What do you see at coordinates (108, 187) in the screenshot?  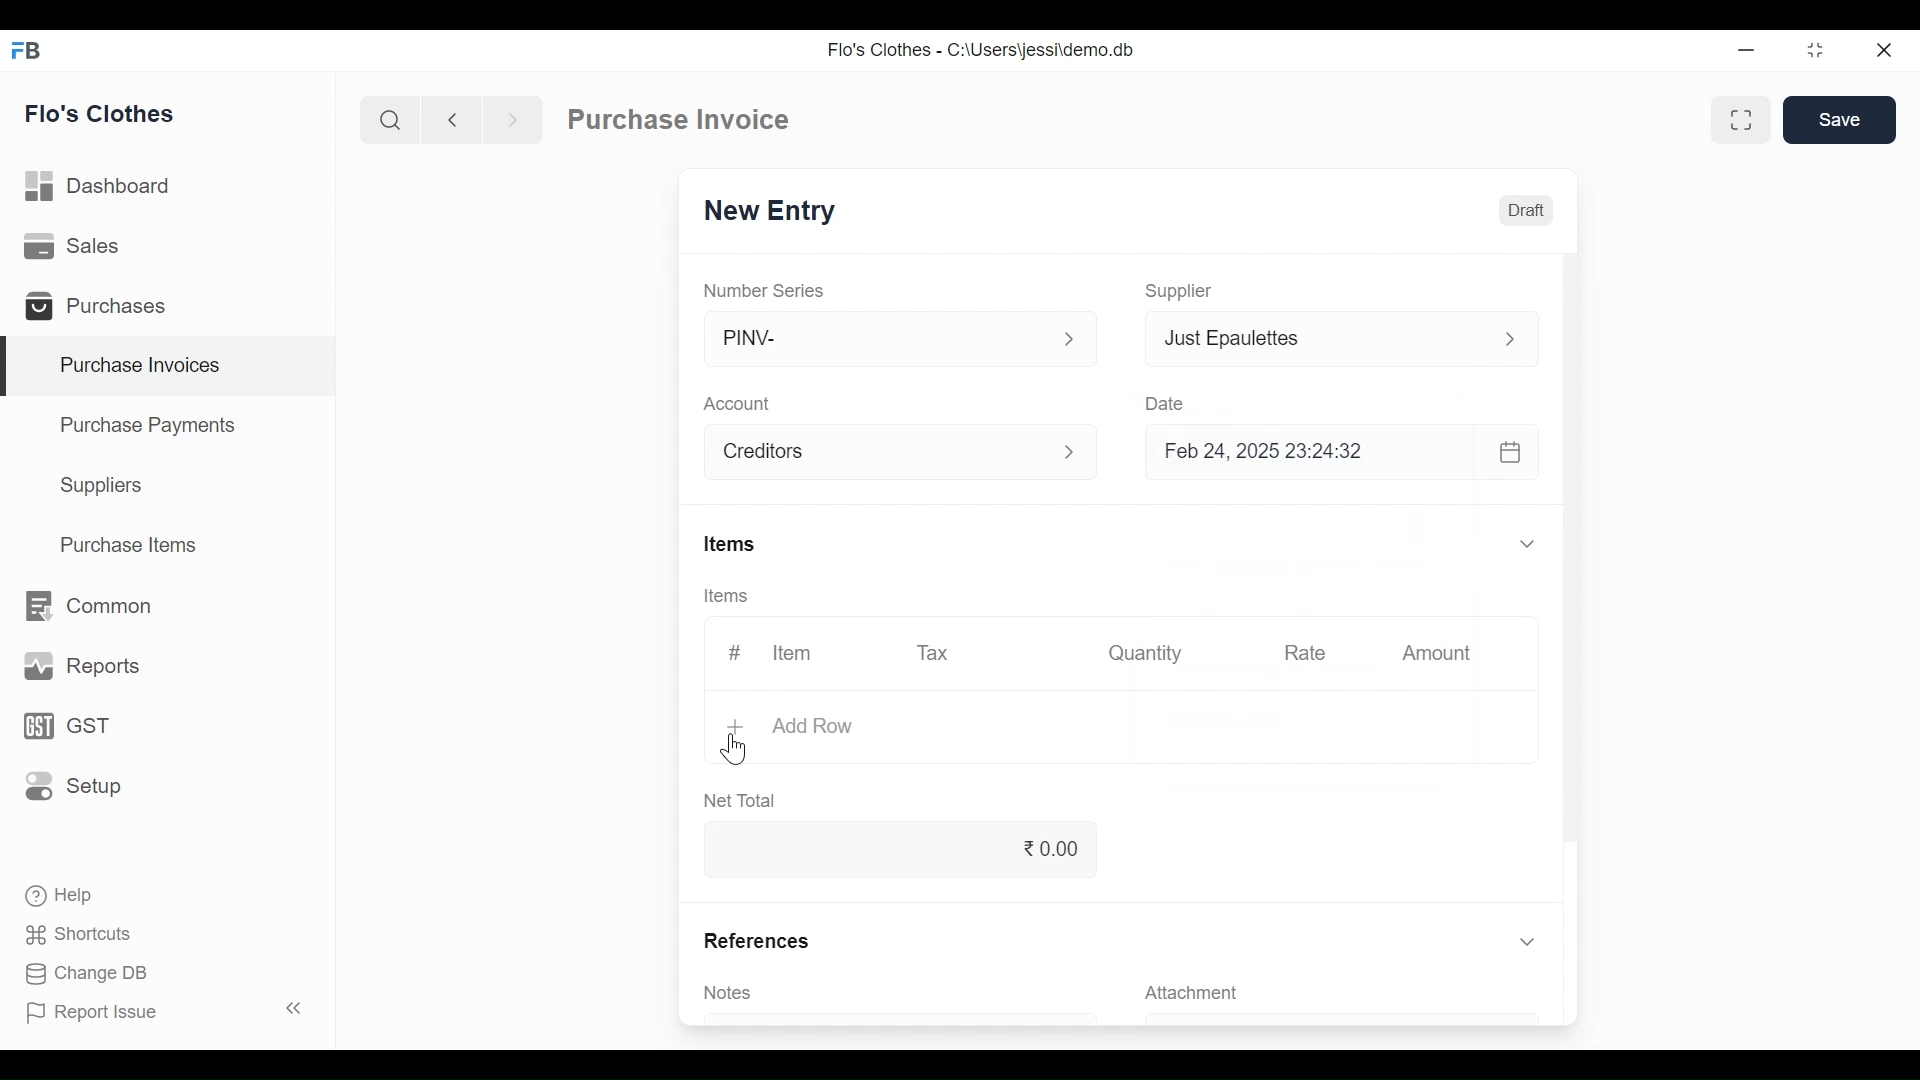 I see `Dashboard` at bounding box center [108, 187].